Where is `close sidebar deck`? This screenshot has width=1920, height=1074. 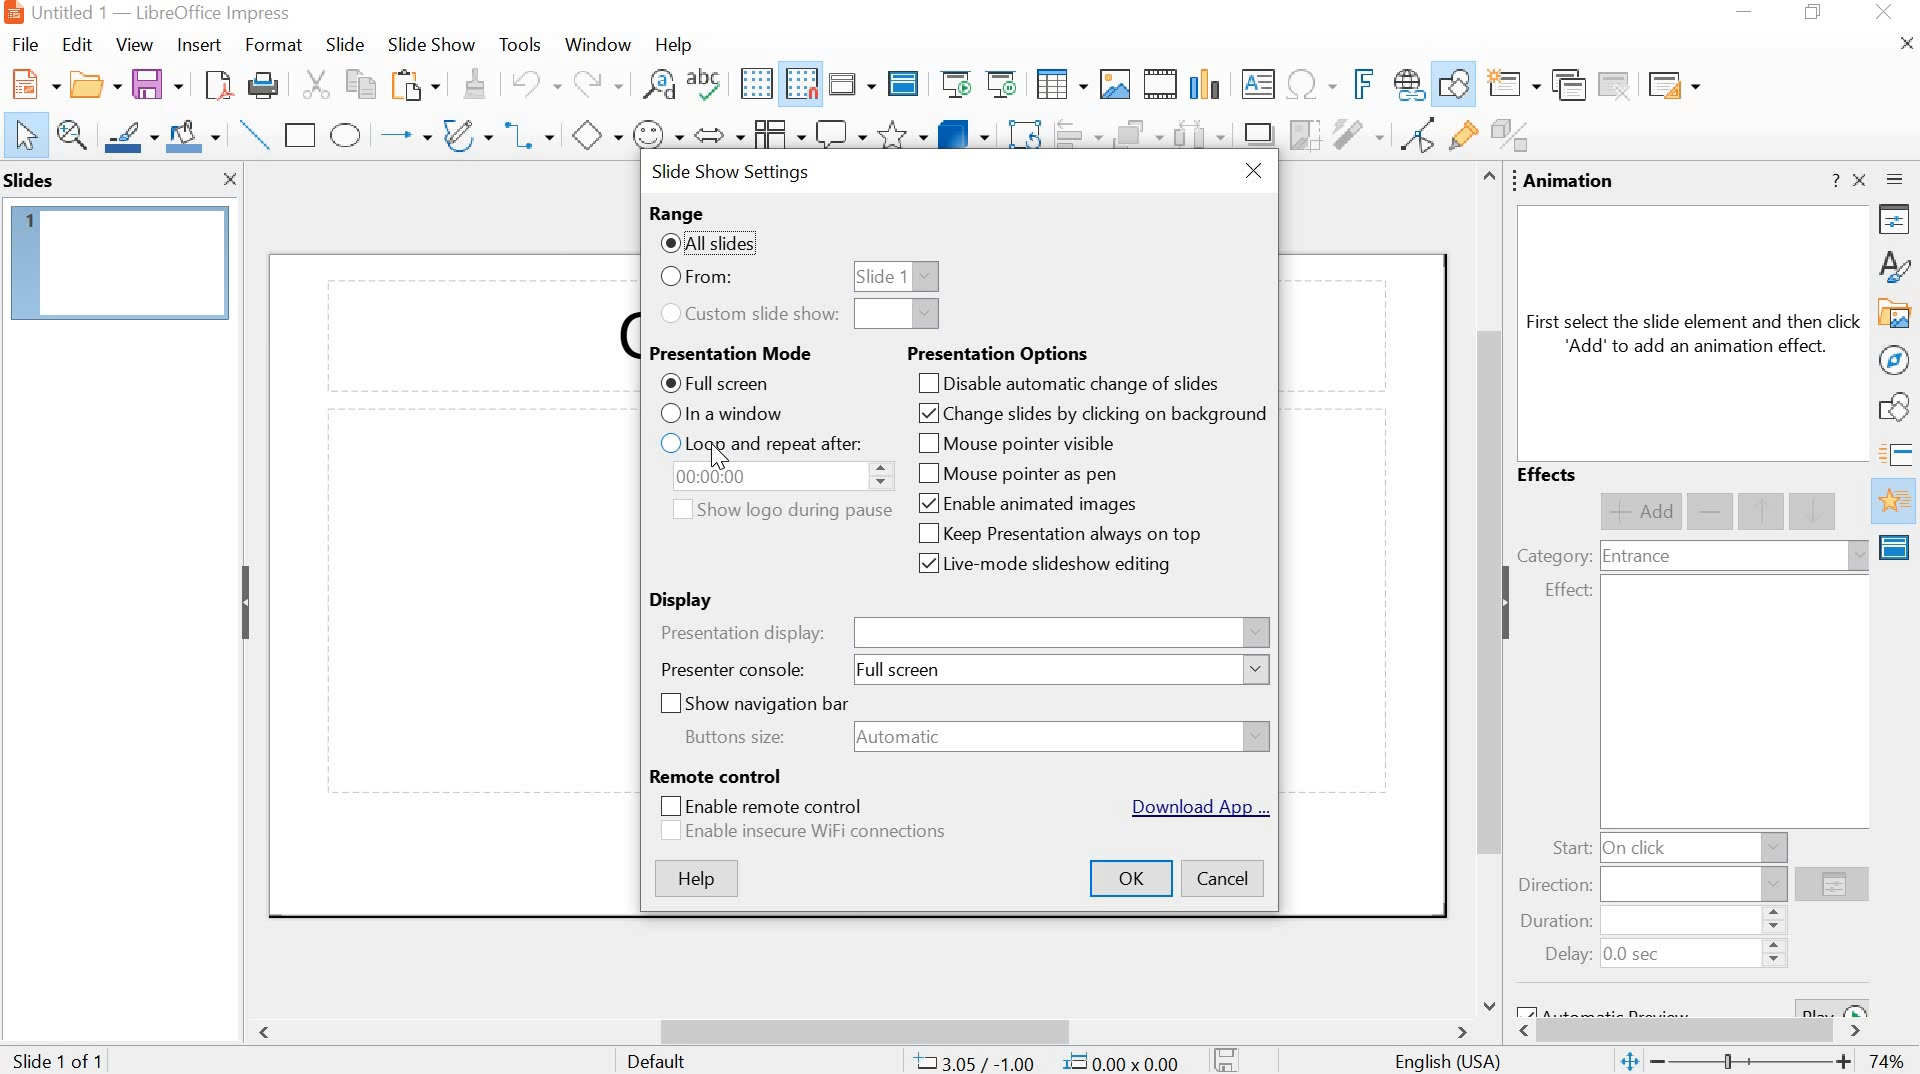
close sidebar deck is located at coordinates (1861, 180).